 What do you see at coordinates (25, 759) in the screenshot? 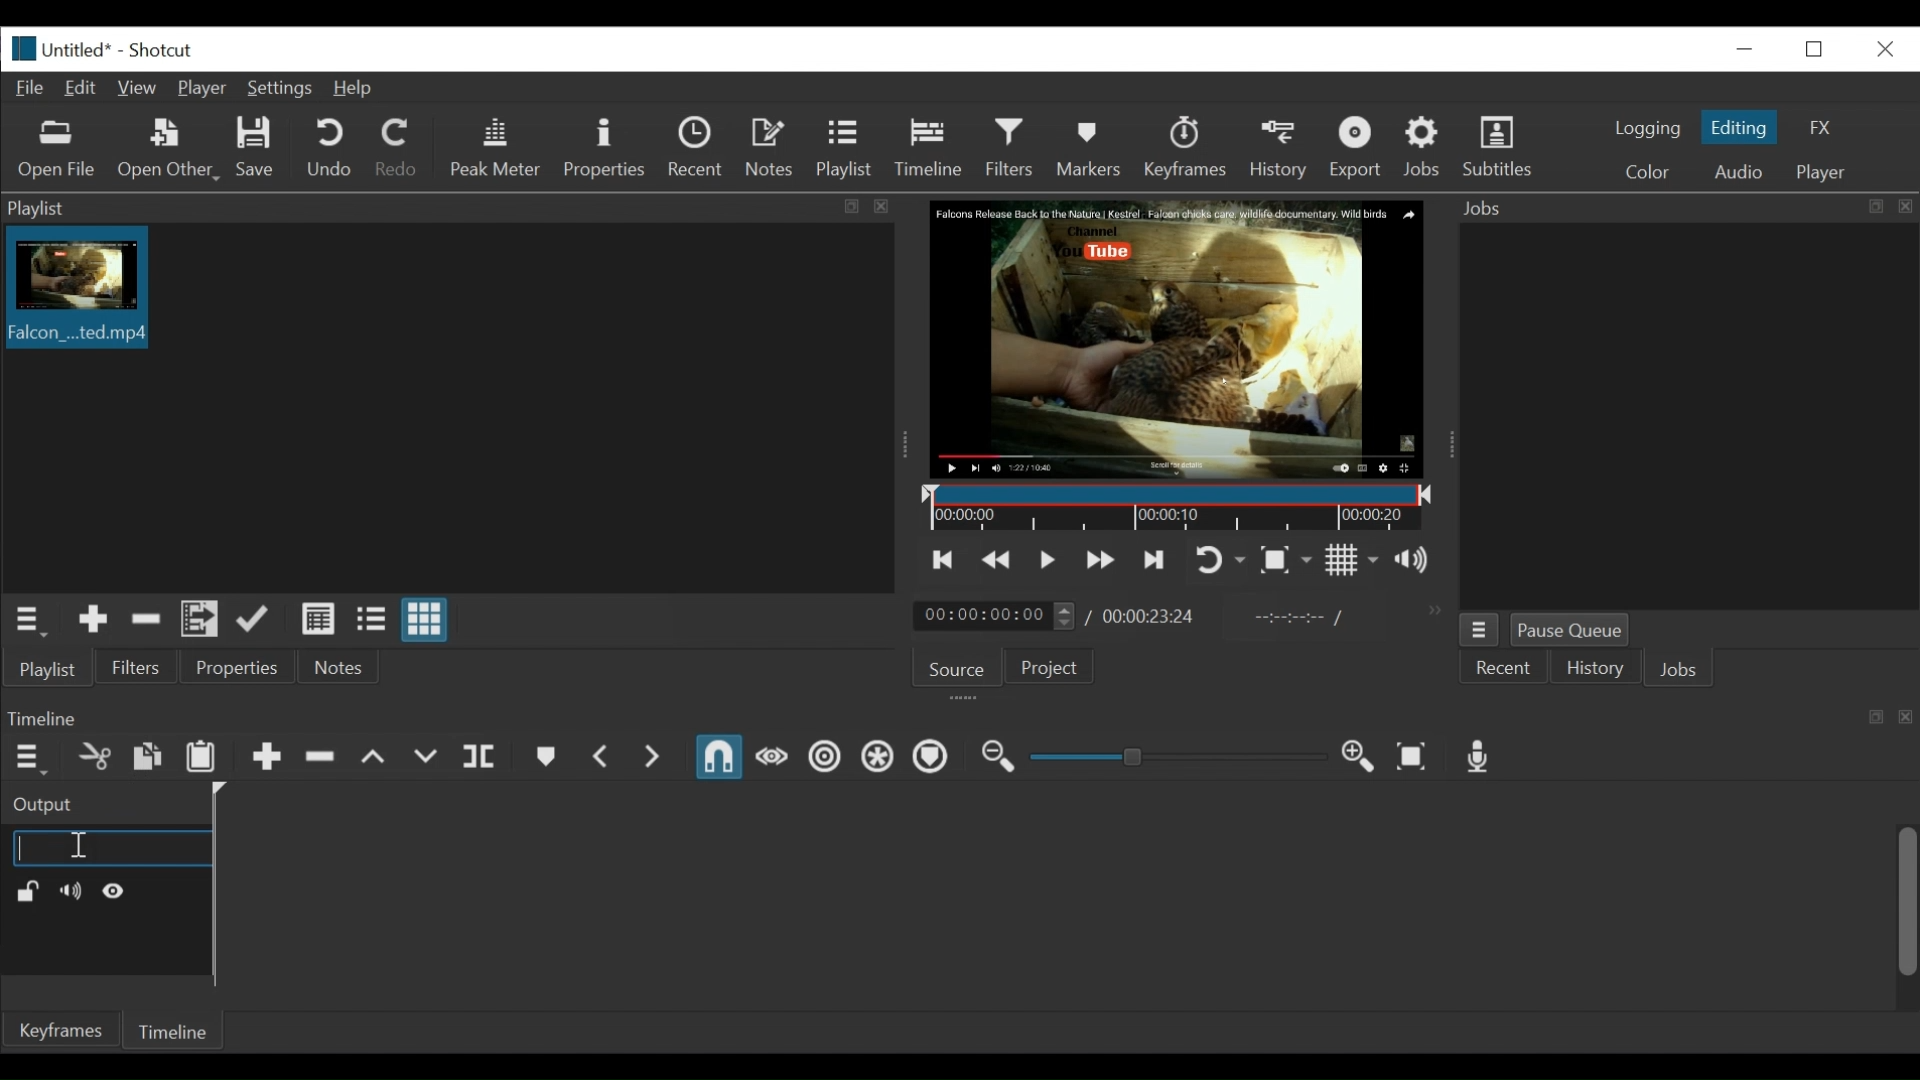
I see `Timeline menu` at bounding box center [25, 759].